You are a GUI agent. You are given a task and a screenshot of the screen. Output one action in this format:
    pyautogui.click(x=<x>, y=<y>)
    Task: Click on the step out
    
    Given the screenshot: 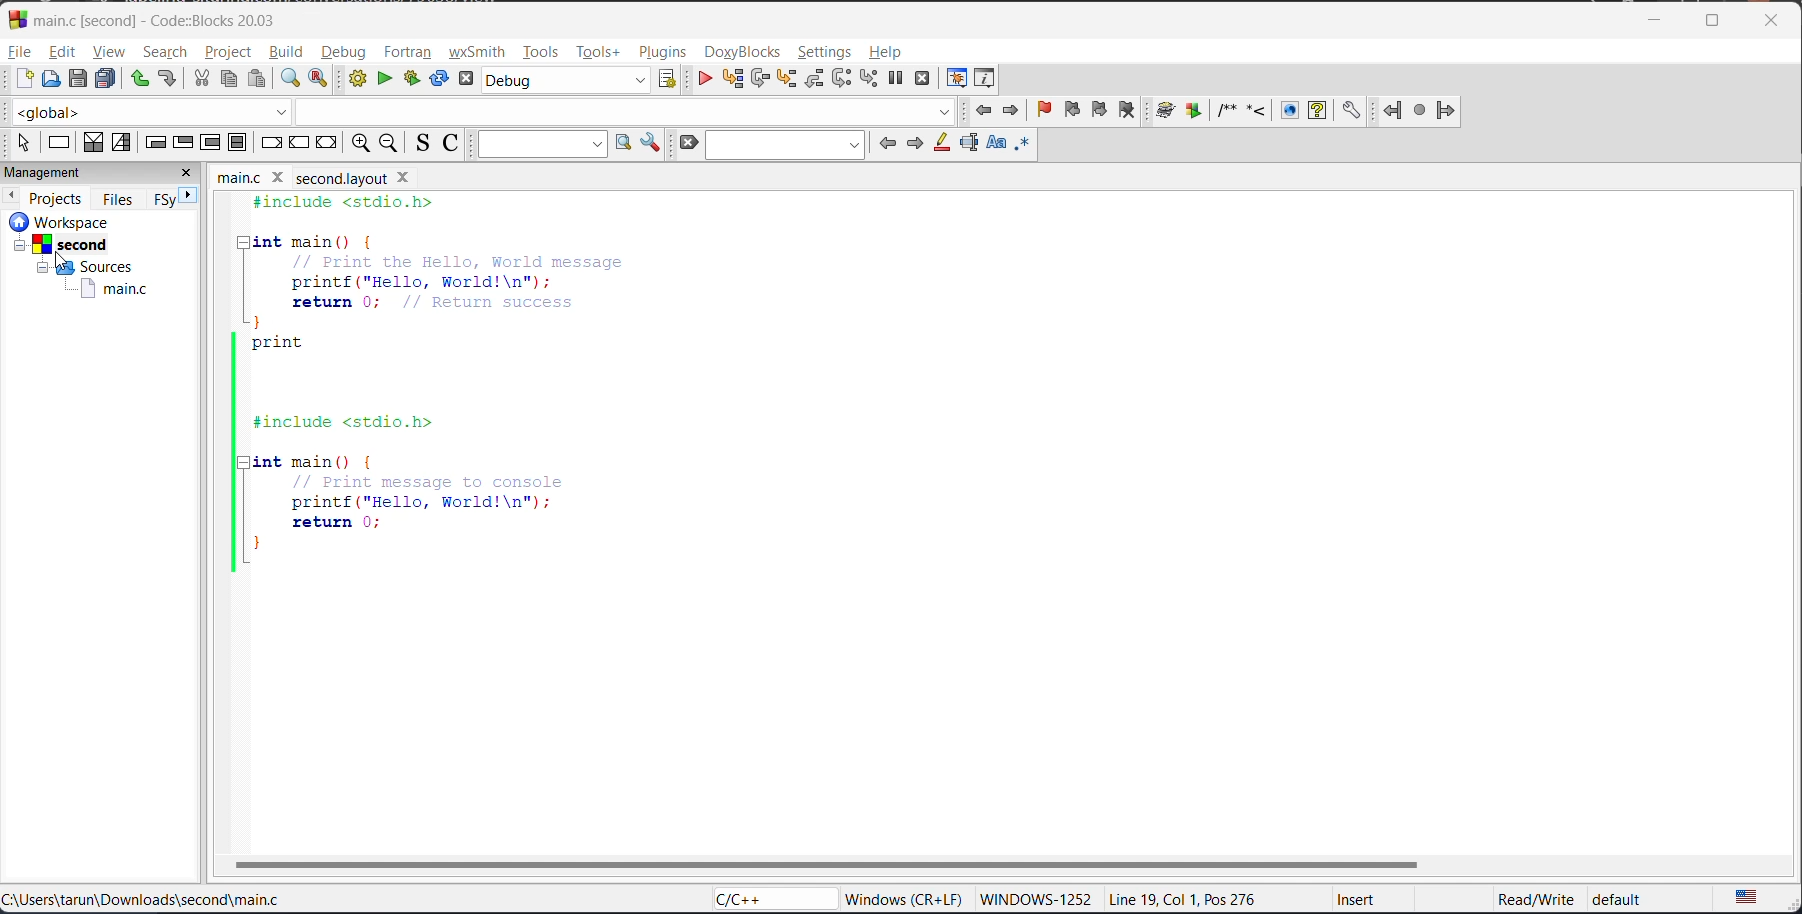 What is the action you would take?
    pyautogui.click(x=812, y=81)
    